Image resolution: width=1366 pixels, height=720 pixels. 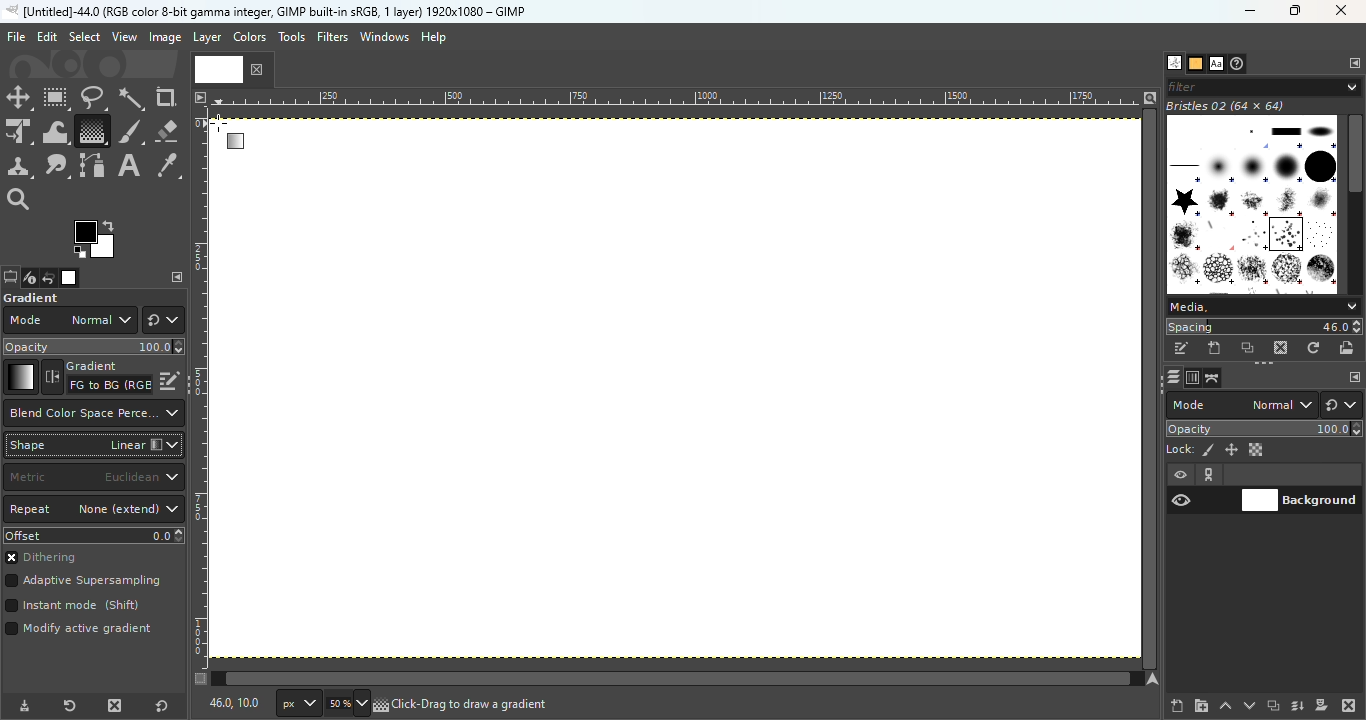 I want to click on open the fonts tab, so click(x=1216, y=64).